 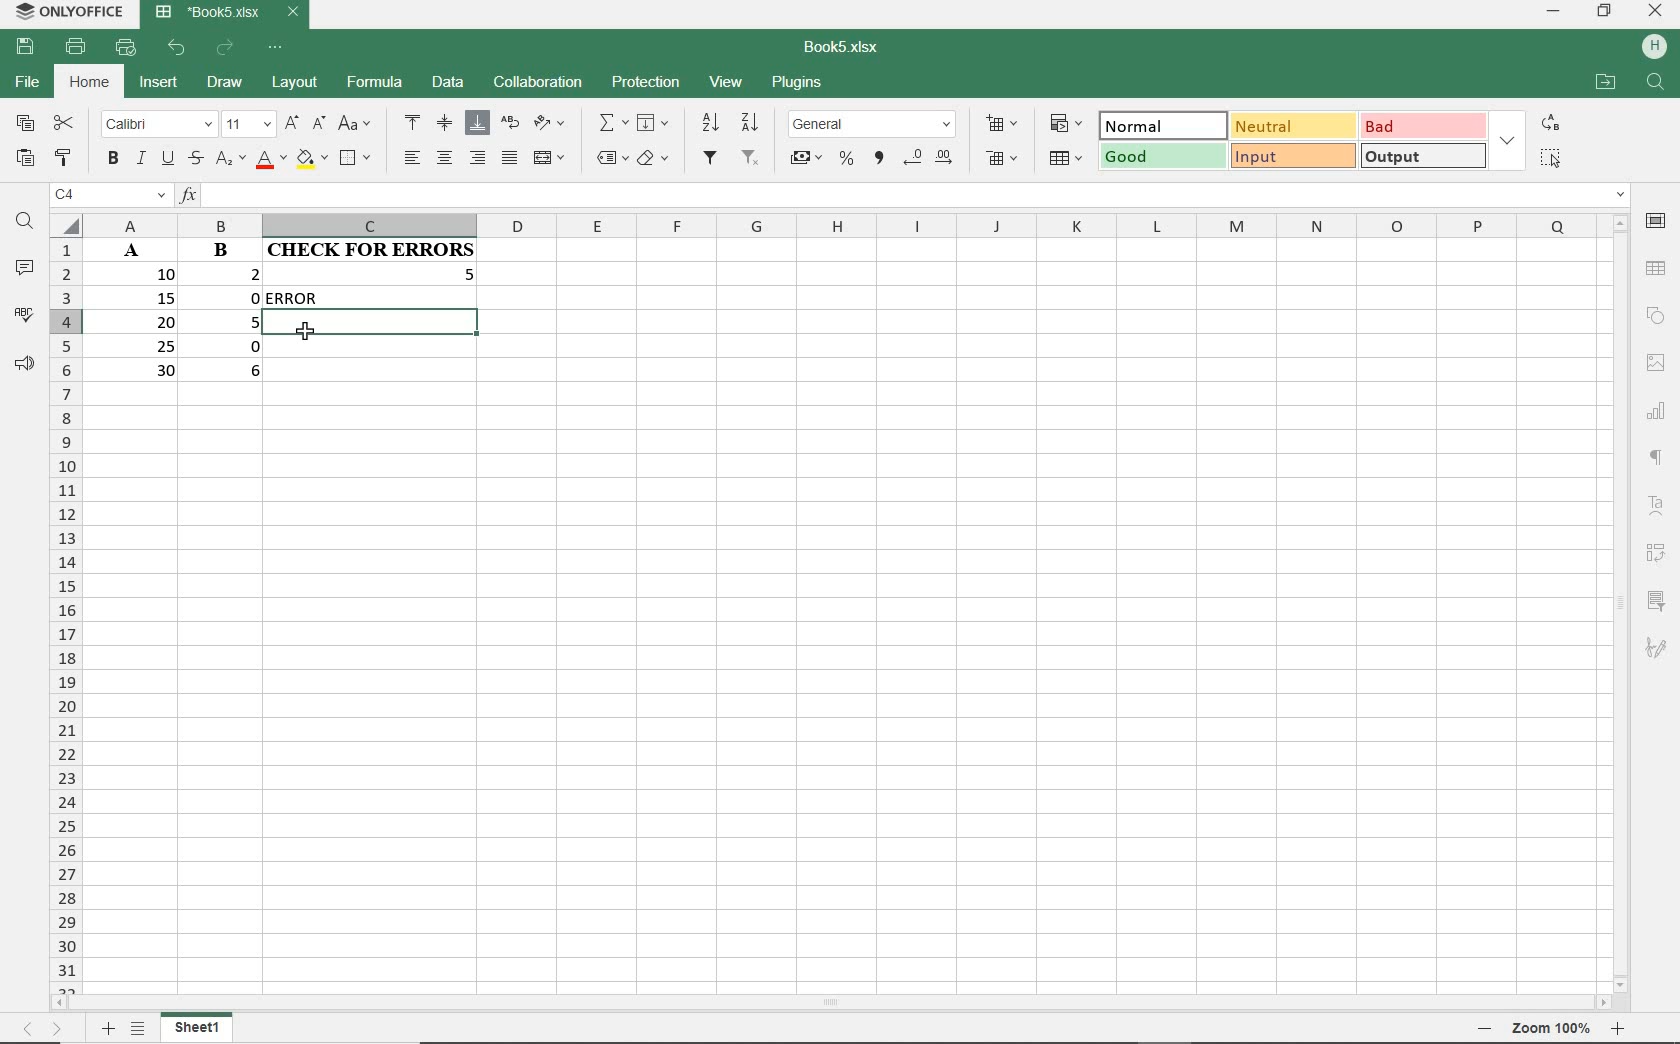 I want to click on ROWS, so click(x=67, y=614).